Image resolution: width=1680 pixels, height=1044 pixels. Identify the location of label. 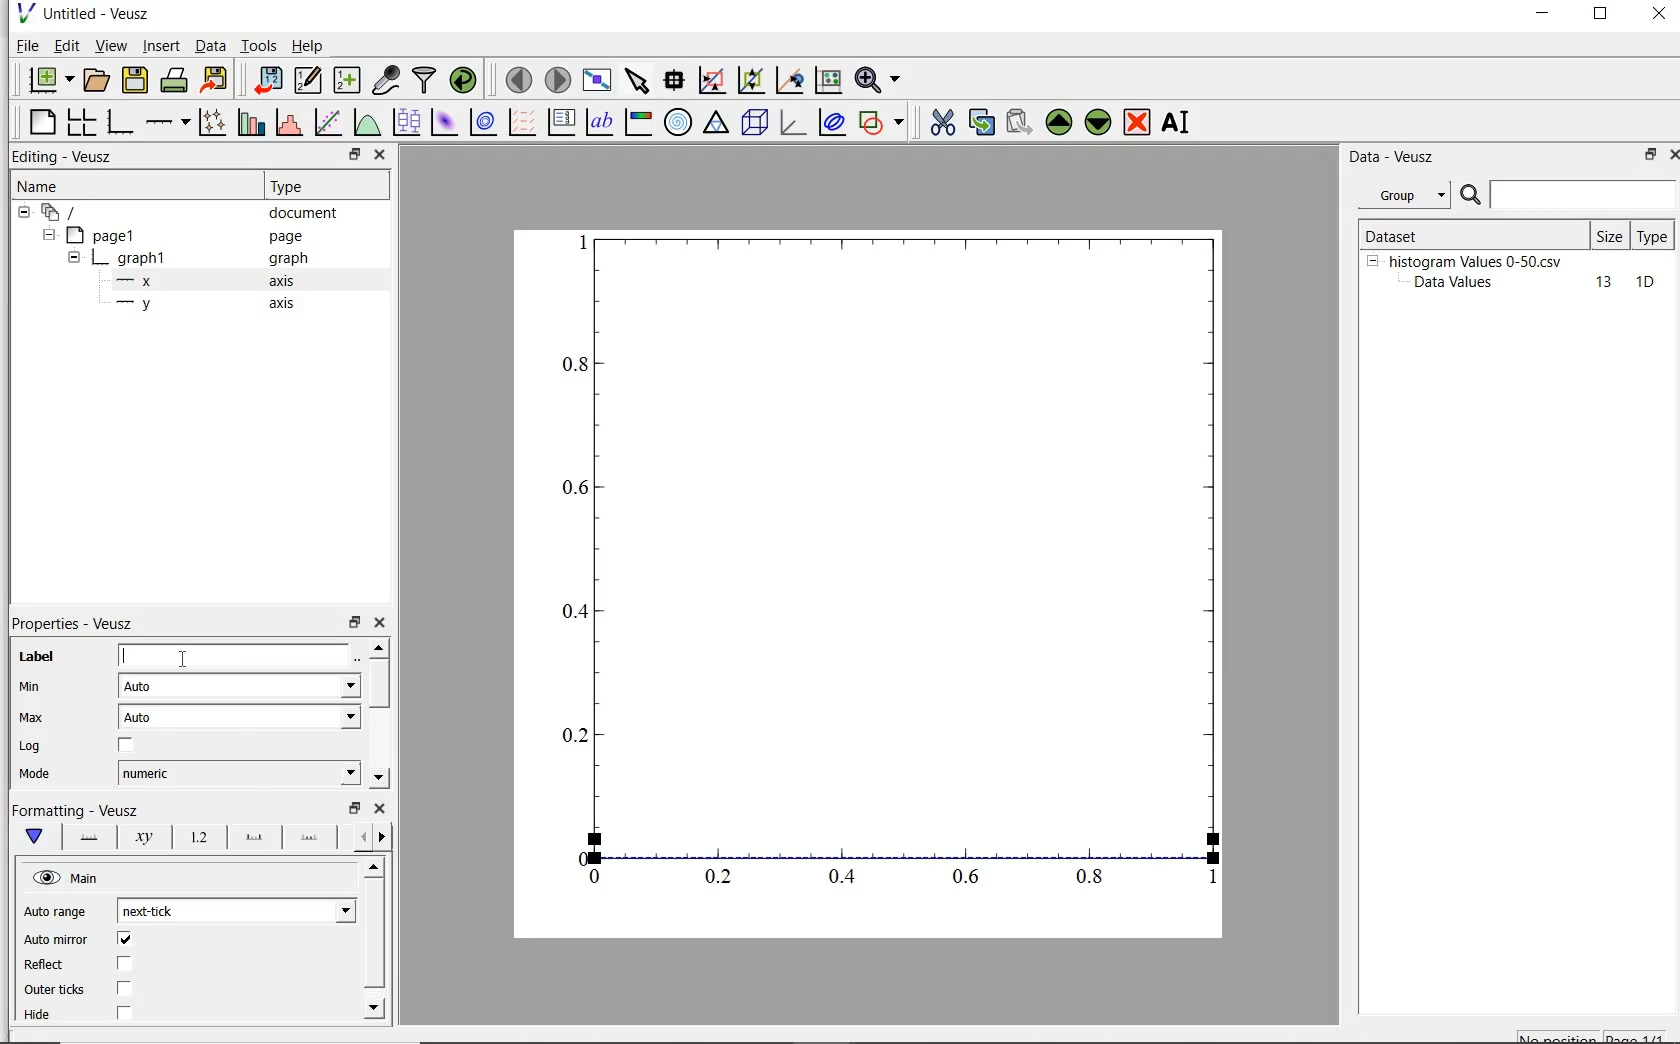
(37, 657).